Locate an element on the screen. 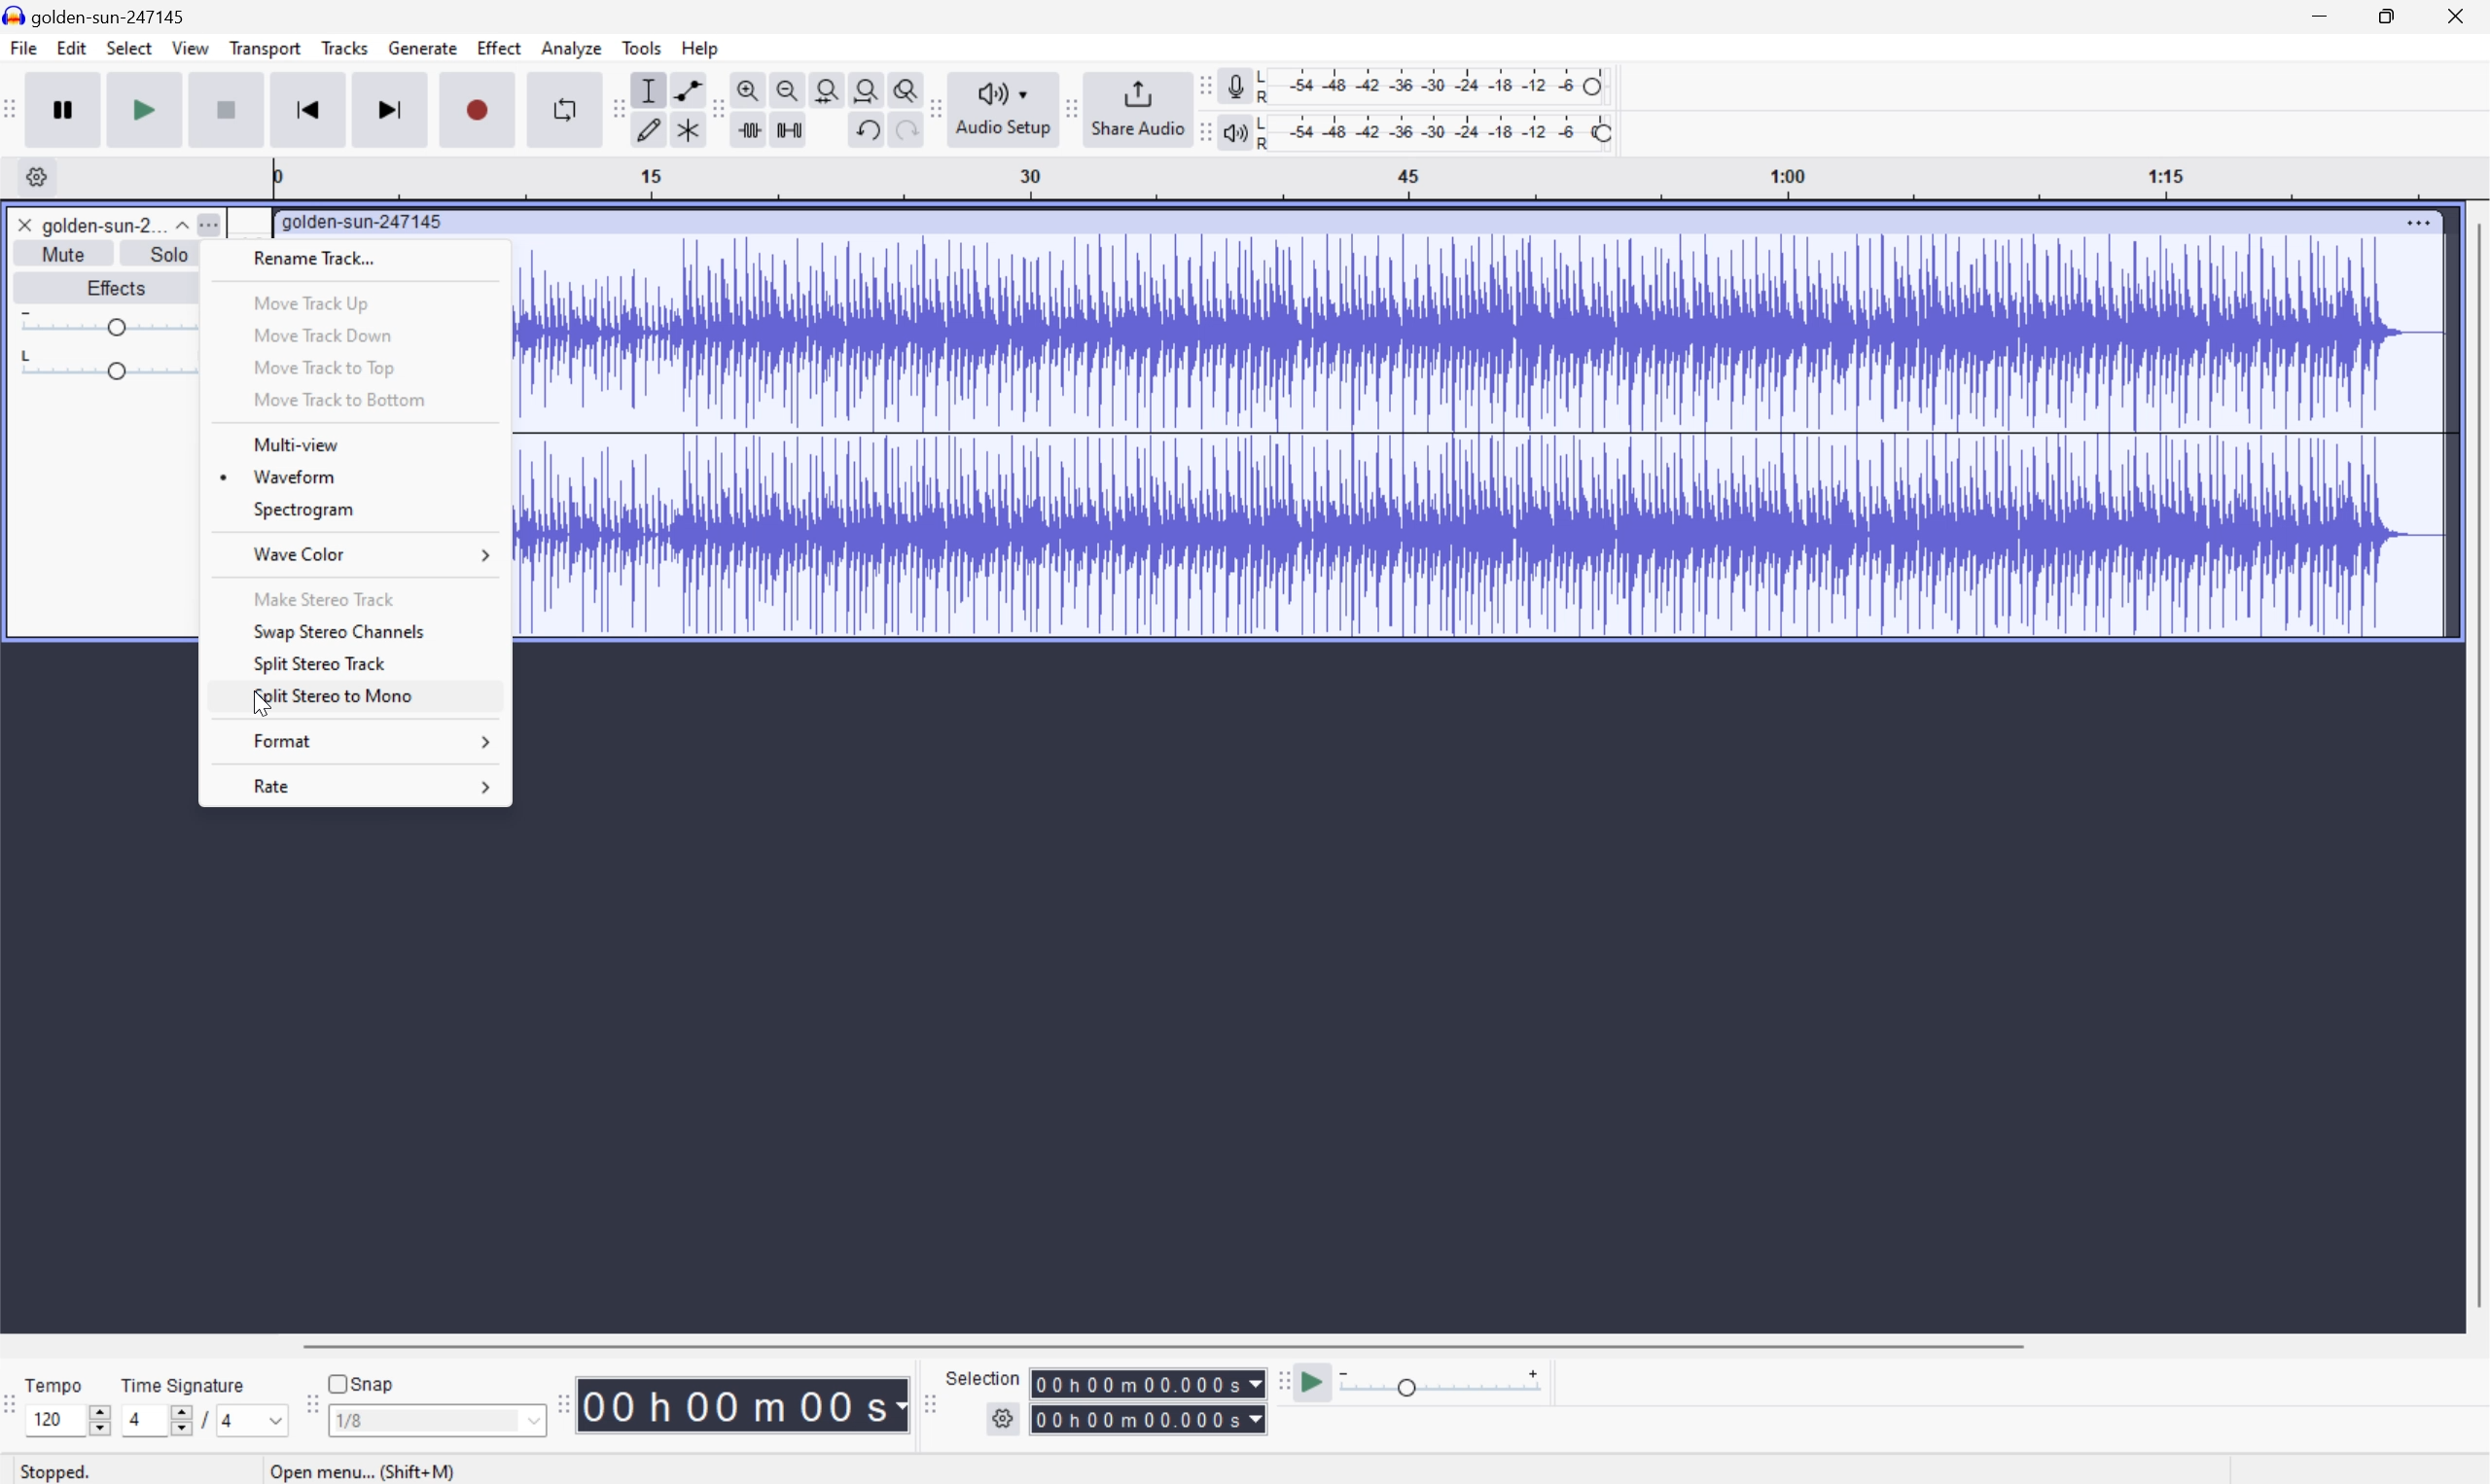 The height and width of the screenshot is (1484, 2490). Tempo is located at coordinates (56, 1384).